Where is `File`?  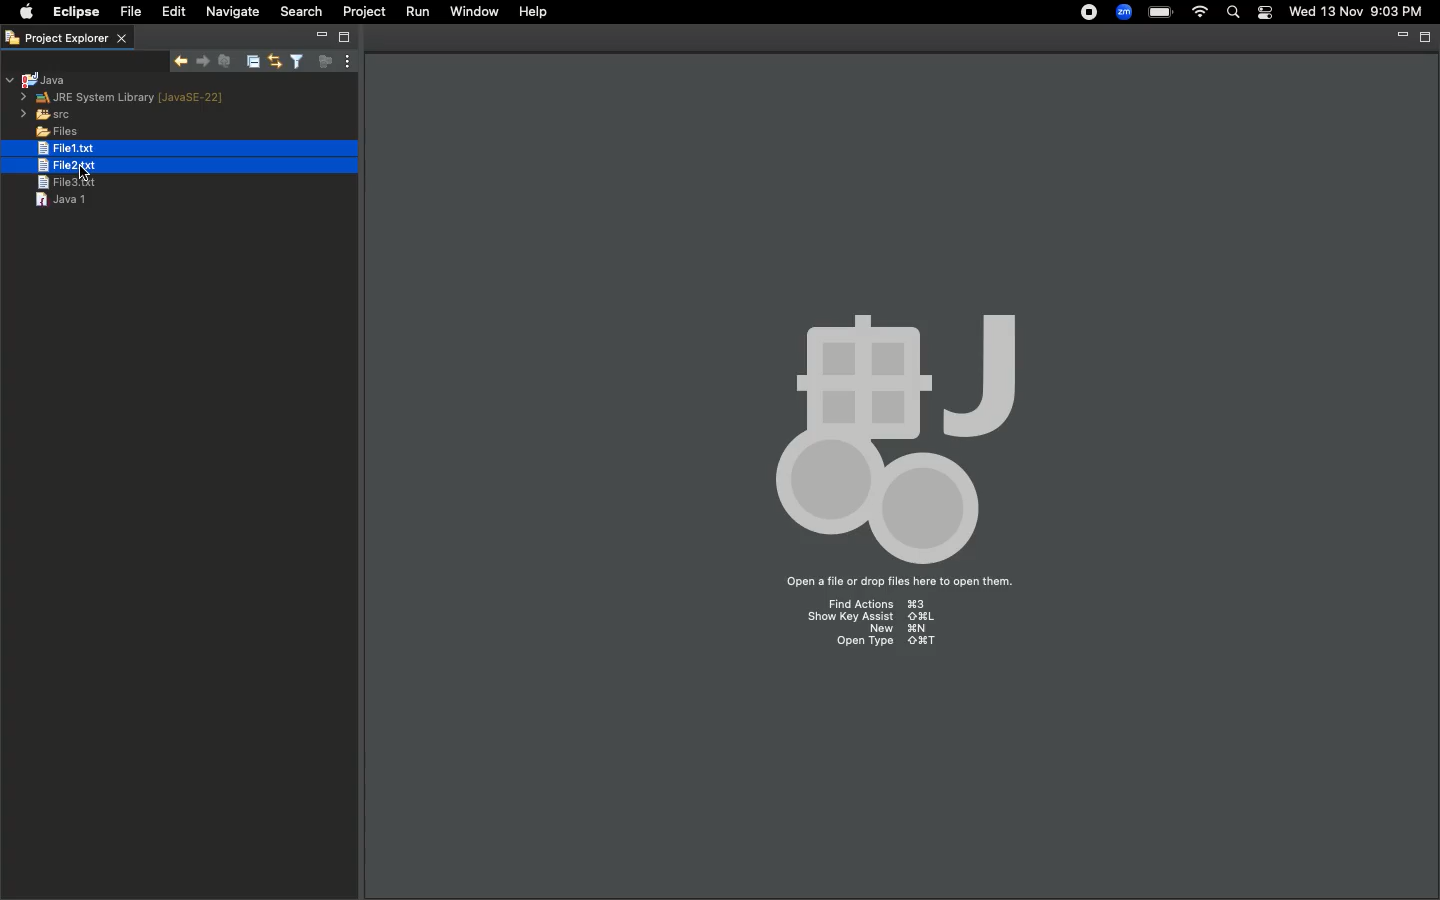 File is located at coordinates (129, 12).